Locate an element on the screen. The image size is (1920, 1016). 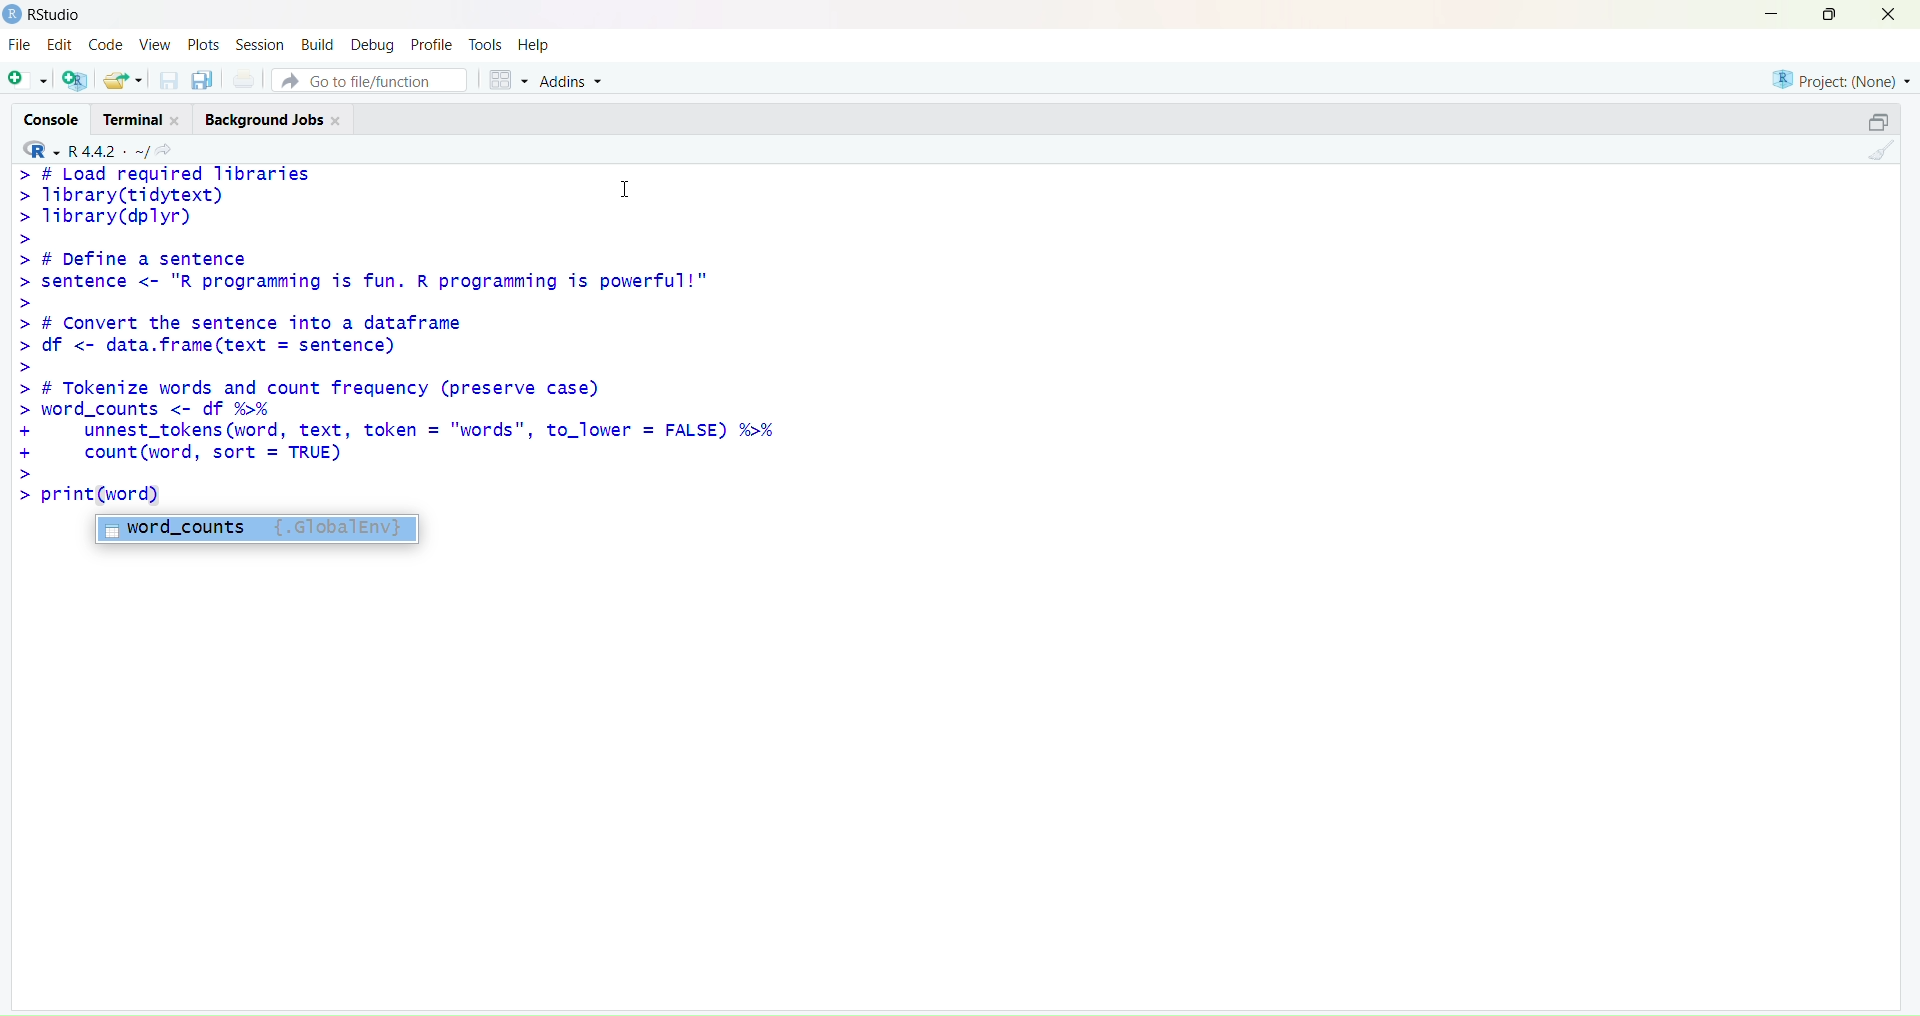
save current document is located at coordinates (167, 81).